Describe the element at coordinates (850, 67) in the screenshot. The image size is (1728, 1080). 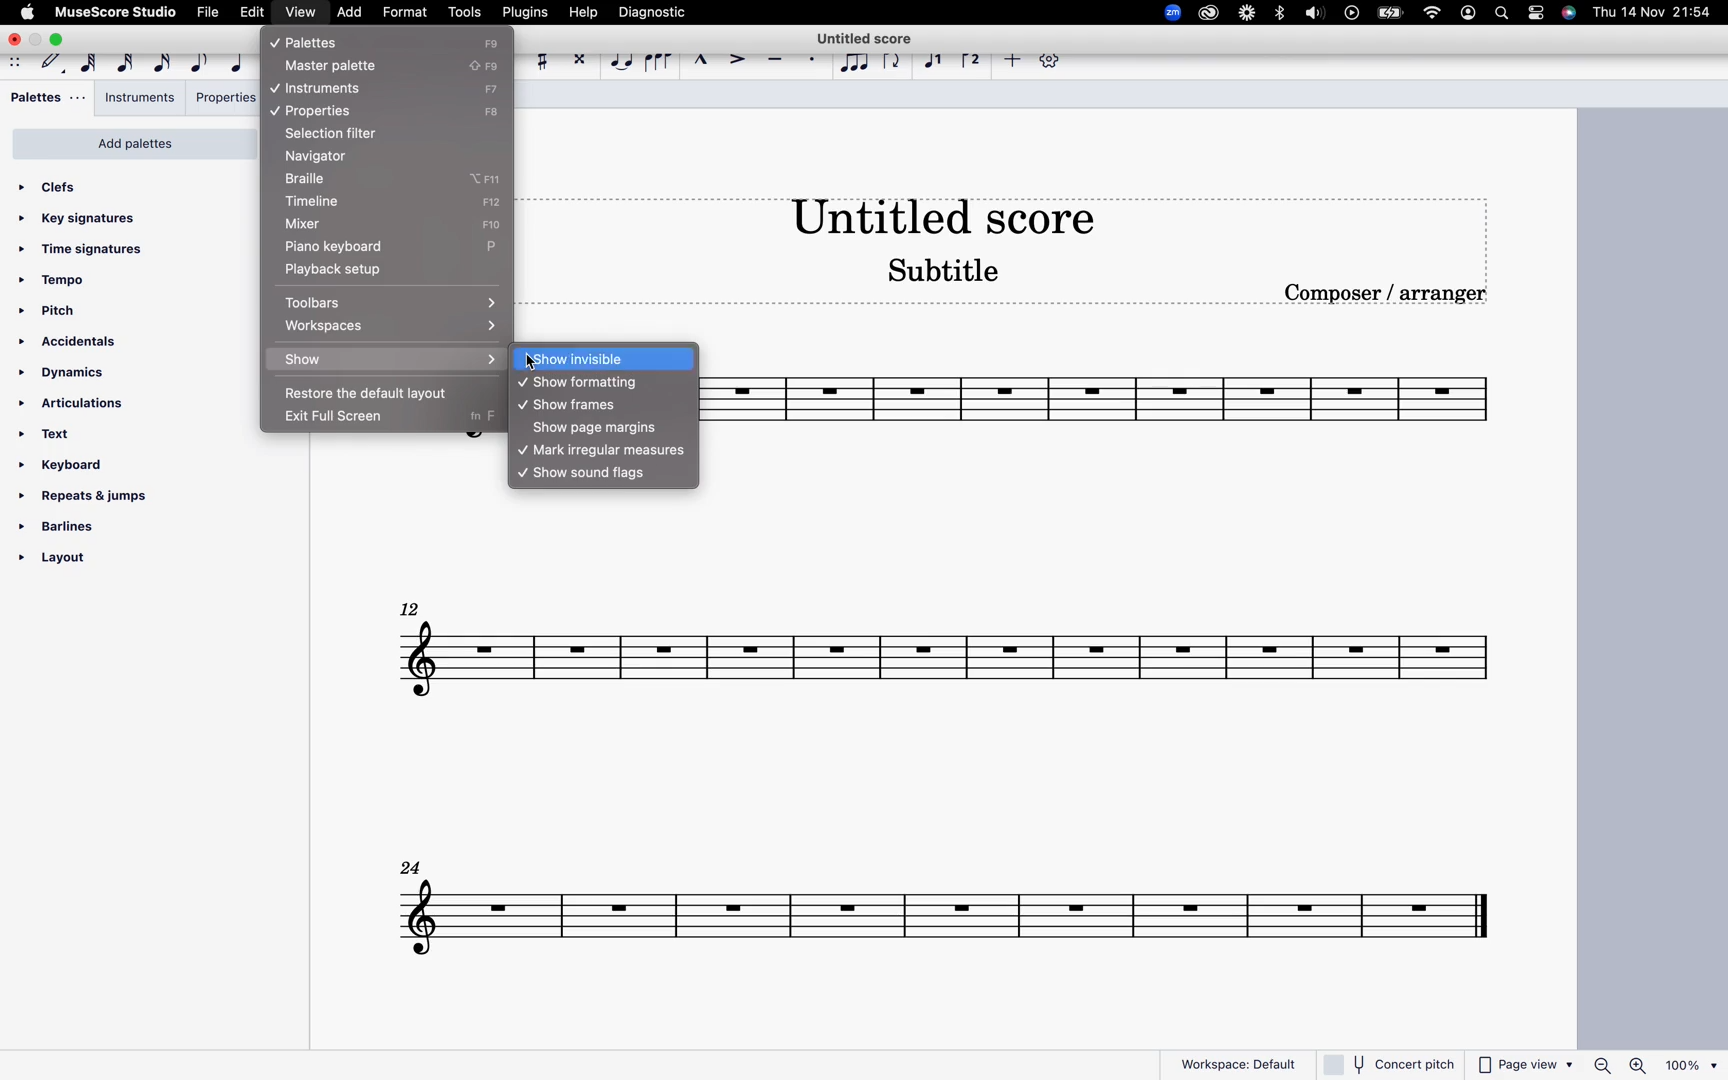
I see `tuplet` at that location.